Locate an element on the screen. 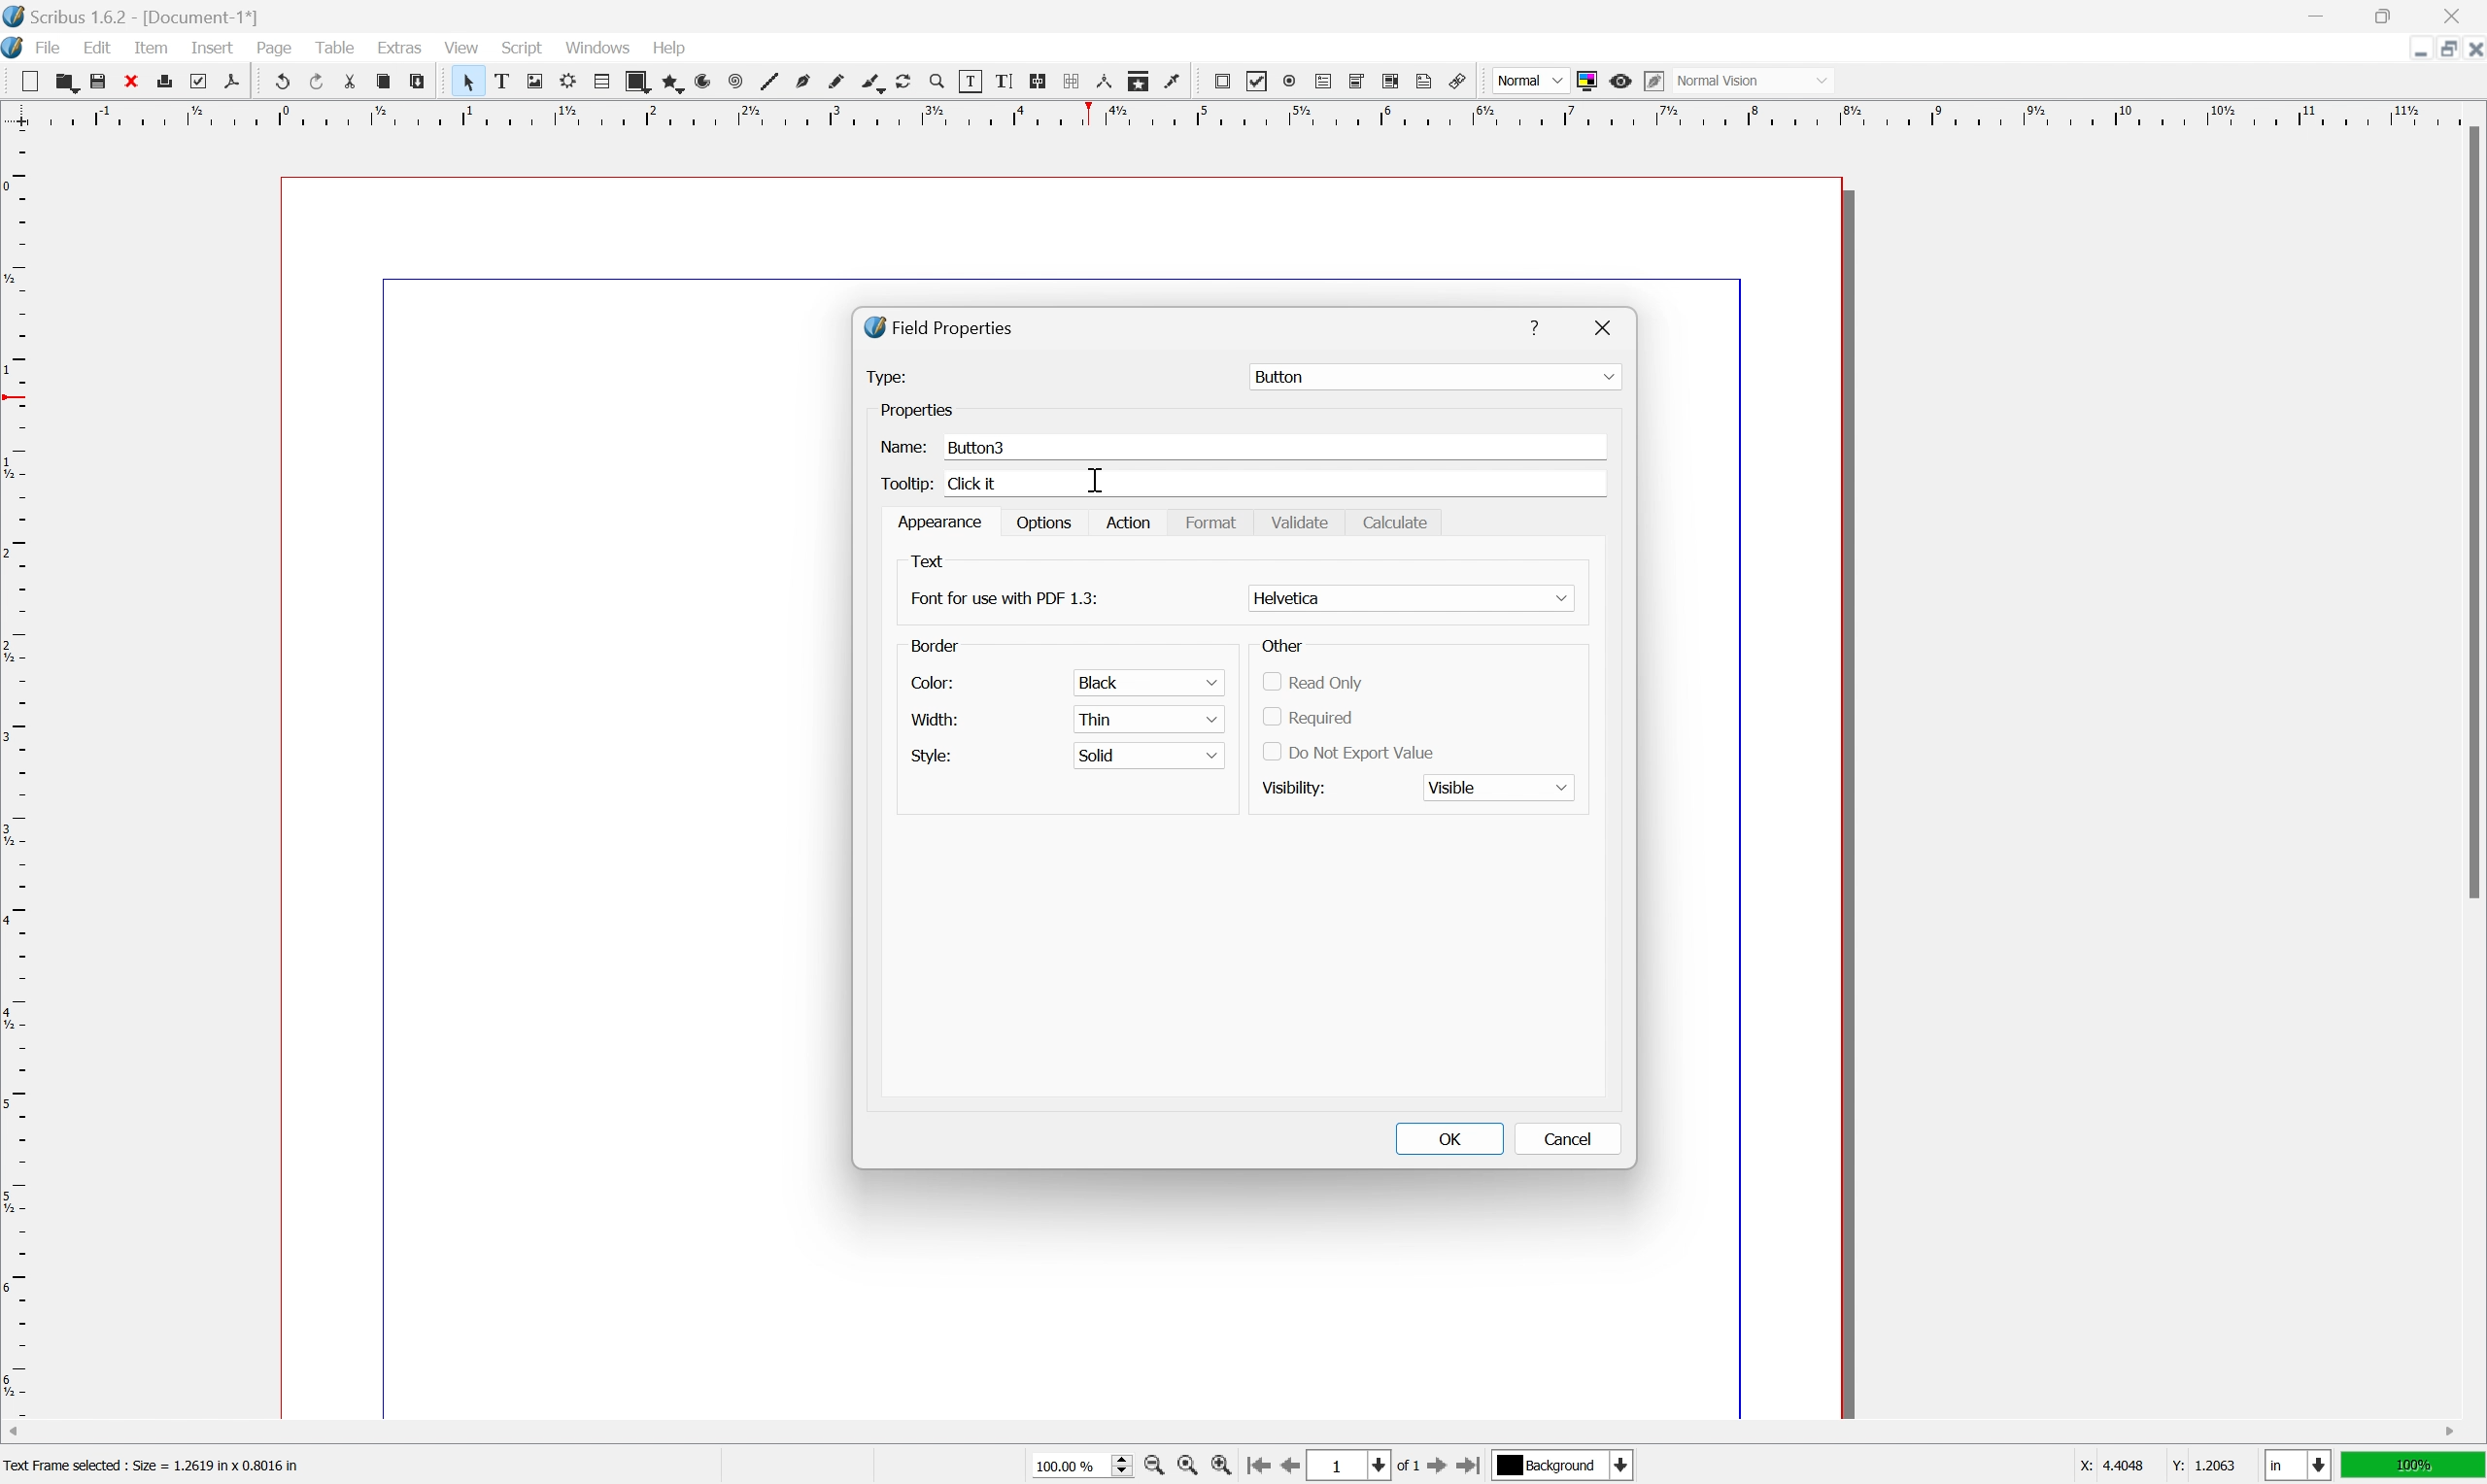 The width and height of the screenshot is (2487, 1484). restore down is located at coordinates (2391, 15).